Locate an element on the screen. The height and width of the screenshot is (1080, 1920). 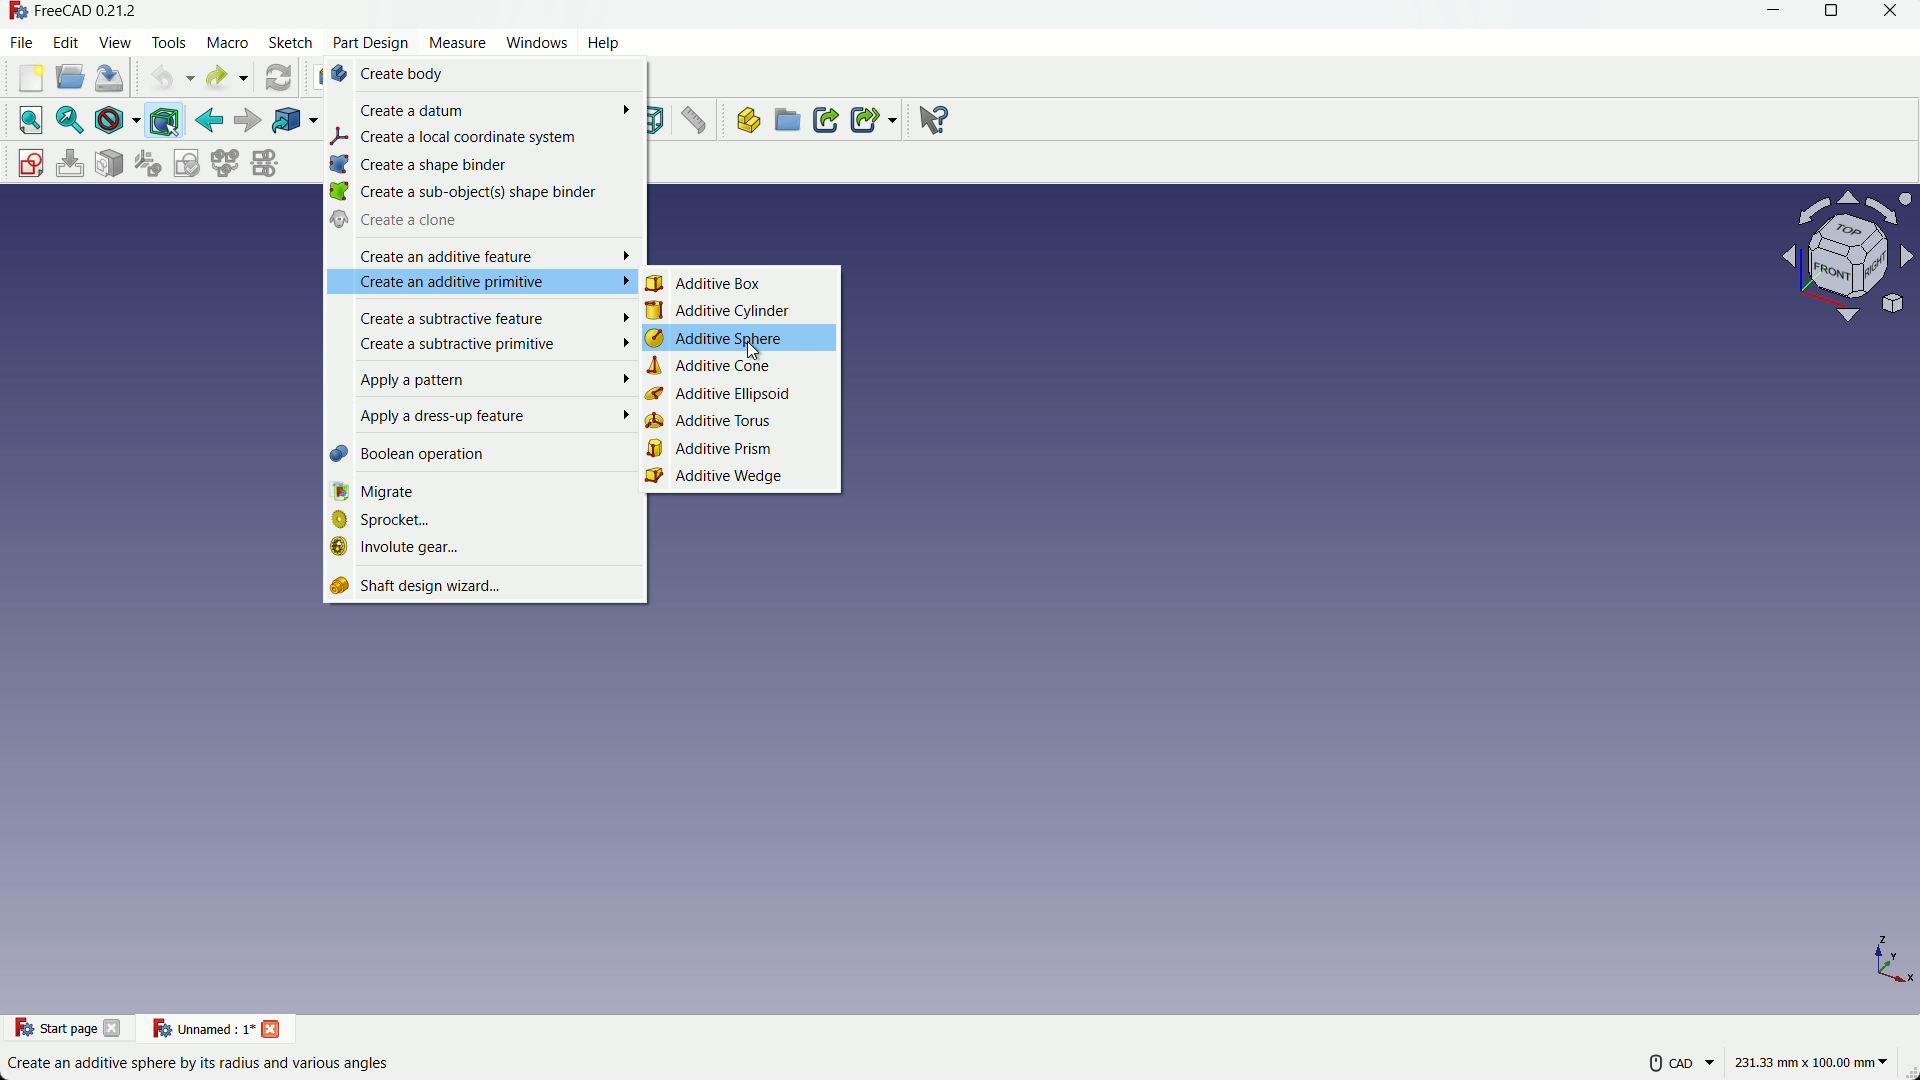
back is located at coordinates (209, 120).